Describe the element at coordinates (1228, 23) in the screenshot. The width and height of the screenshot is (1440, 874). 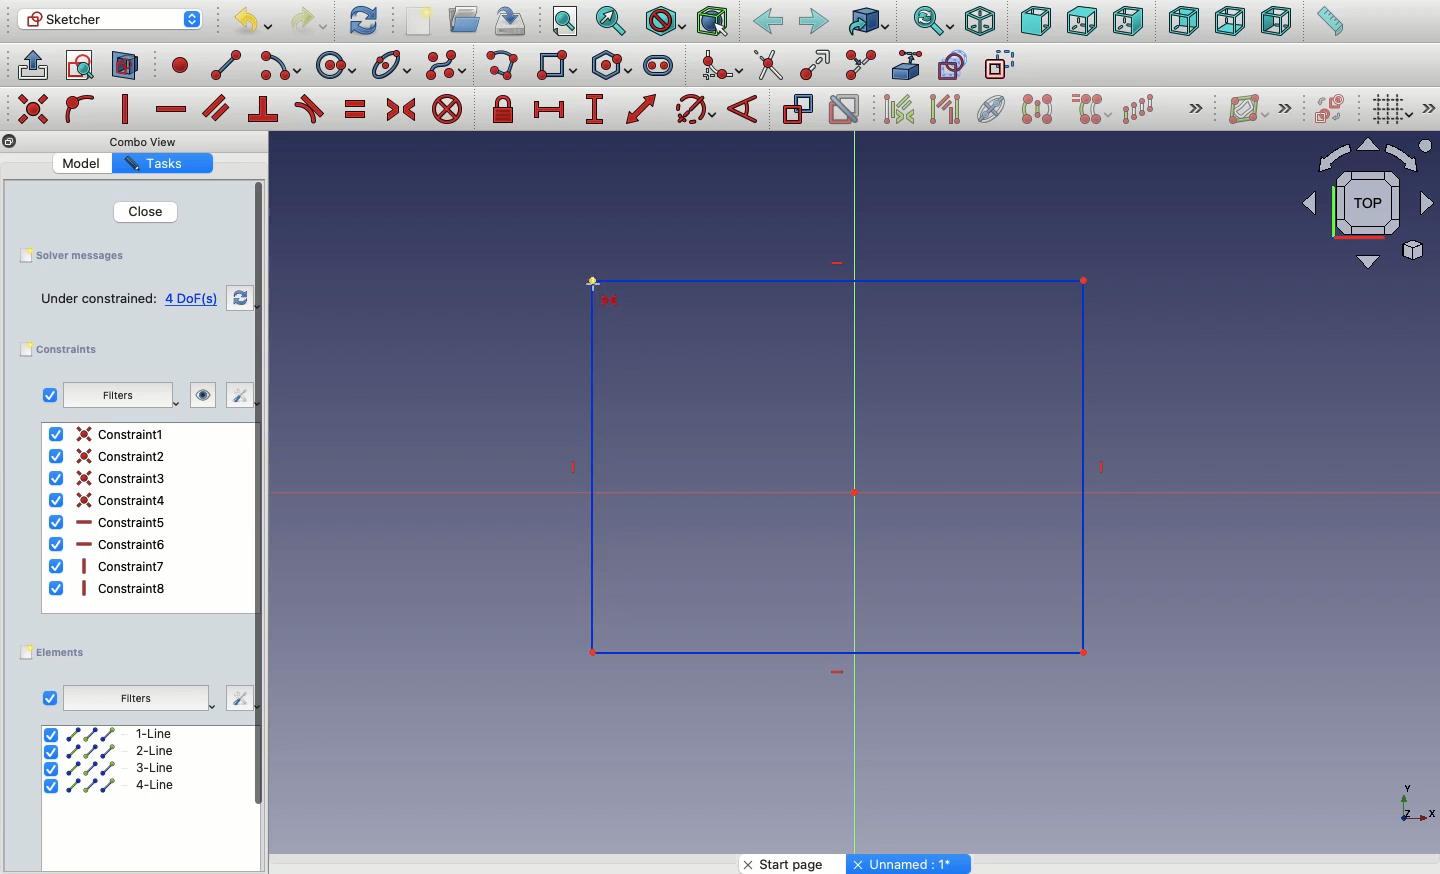
I see `Bottom` at that location.